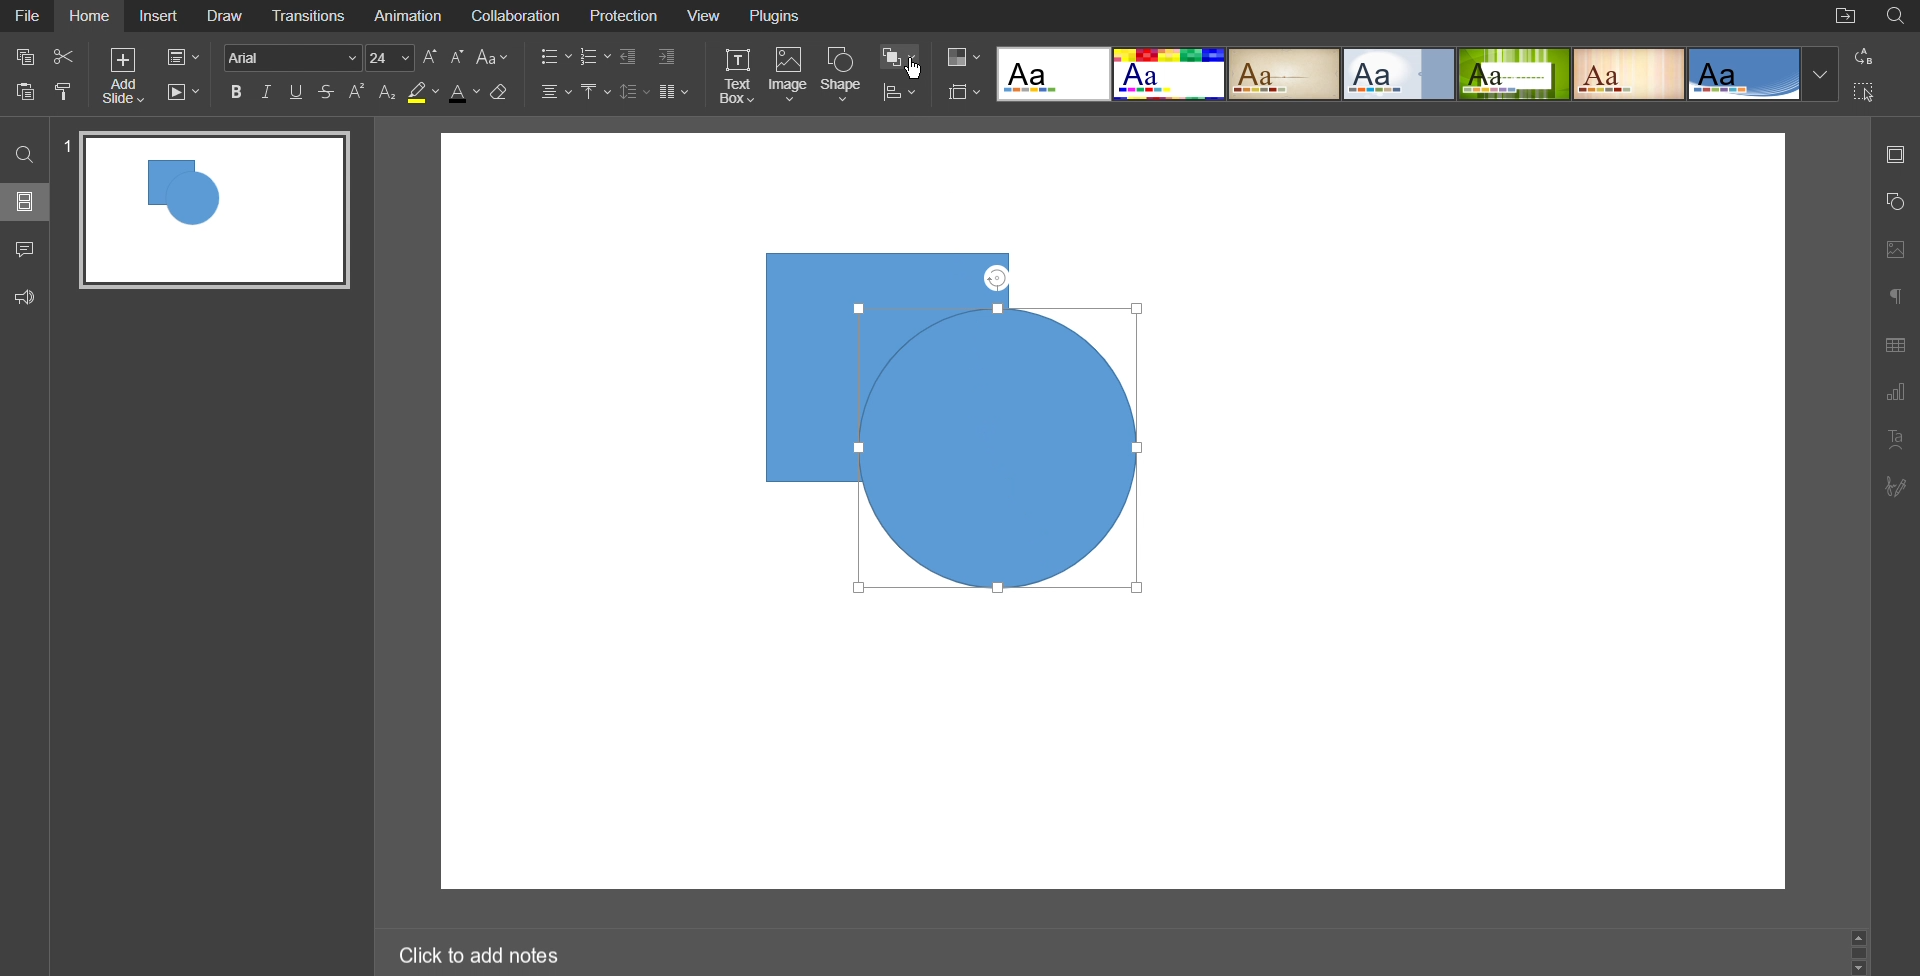  I want to click on Increase Font, so click(430, 56).